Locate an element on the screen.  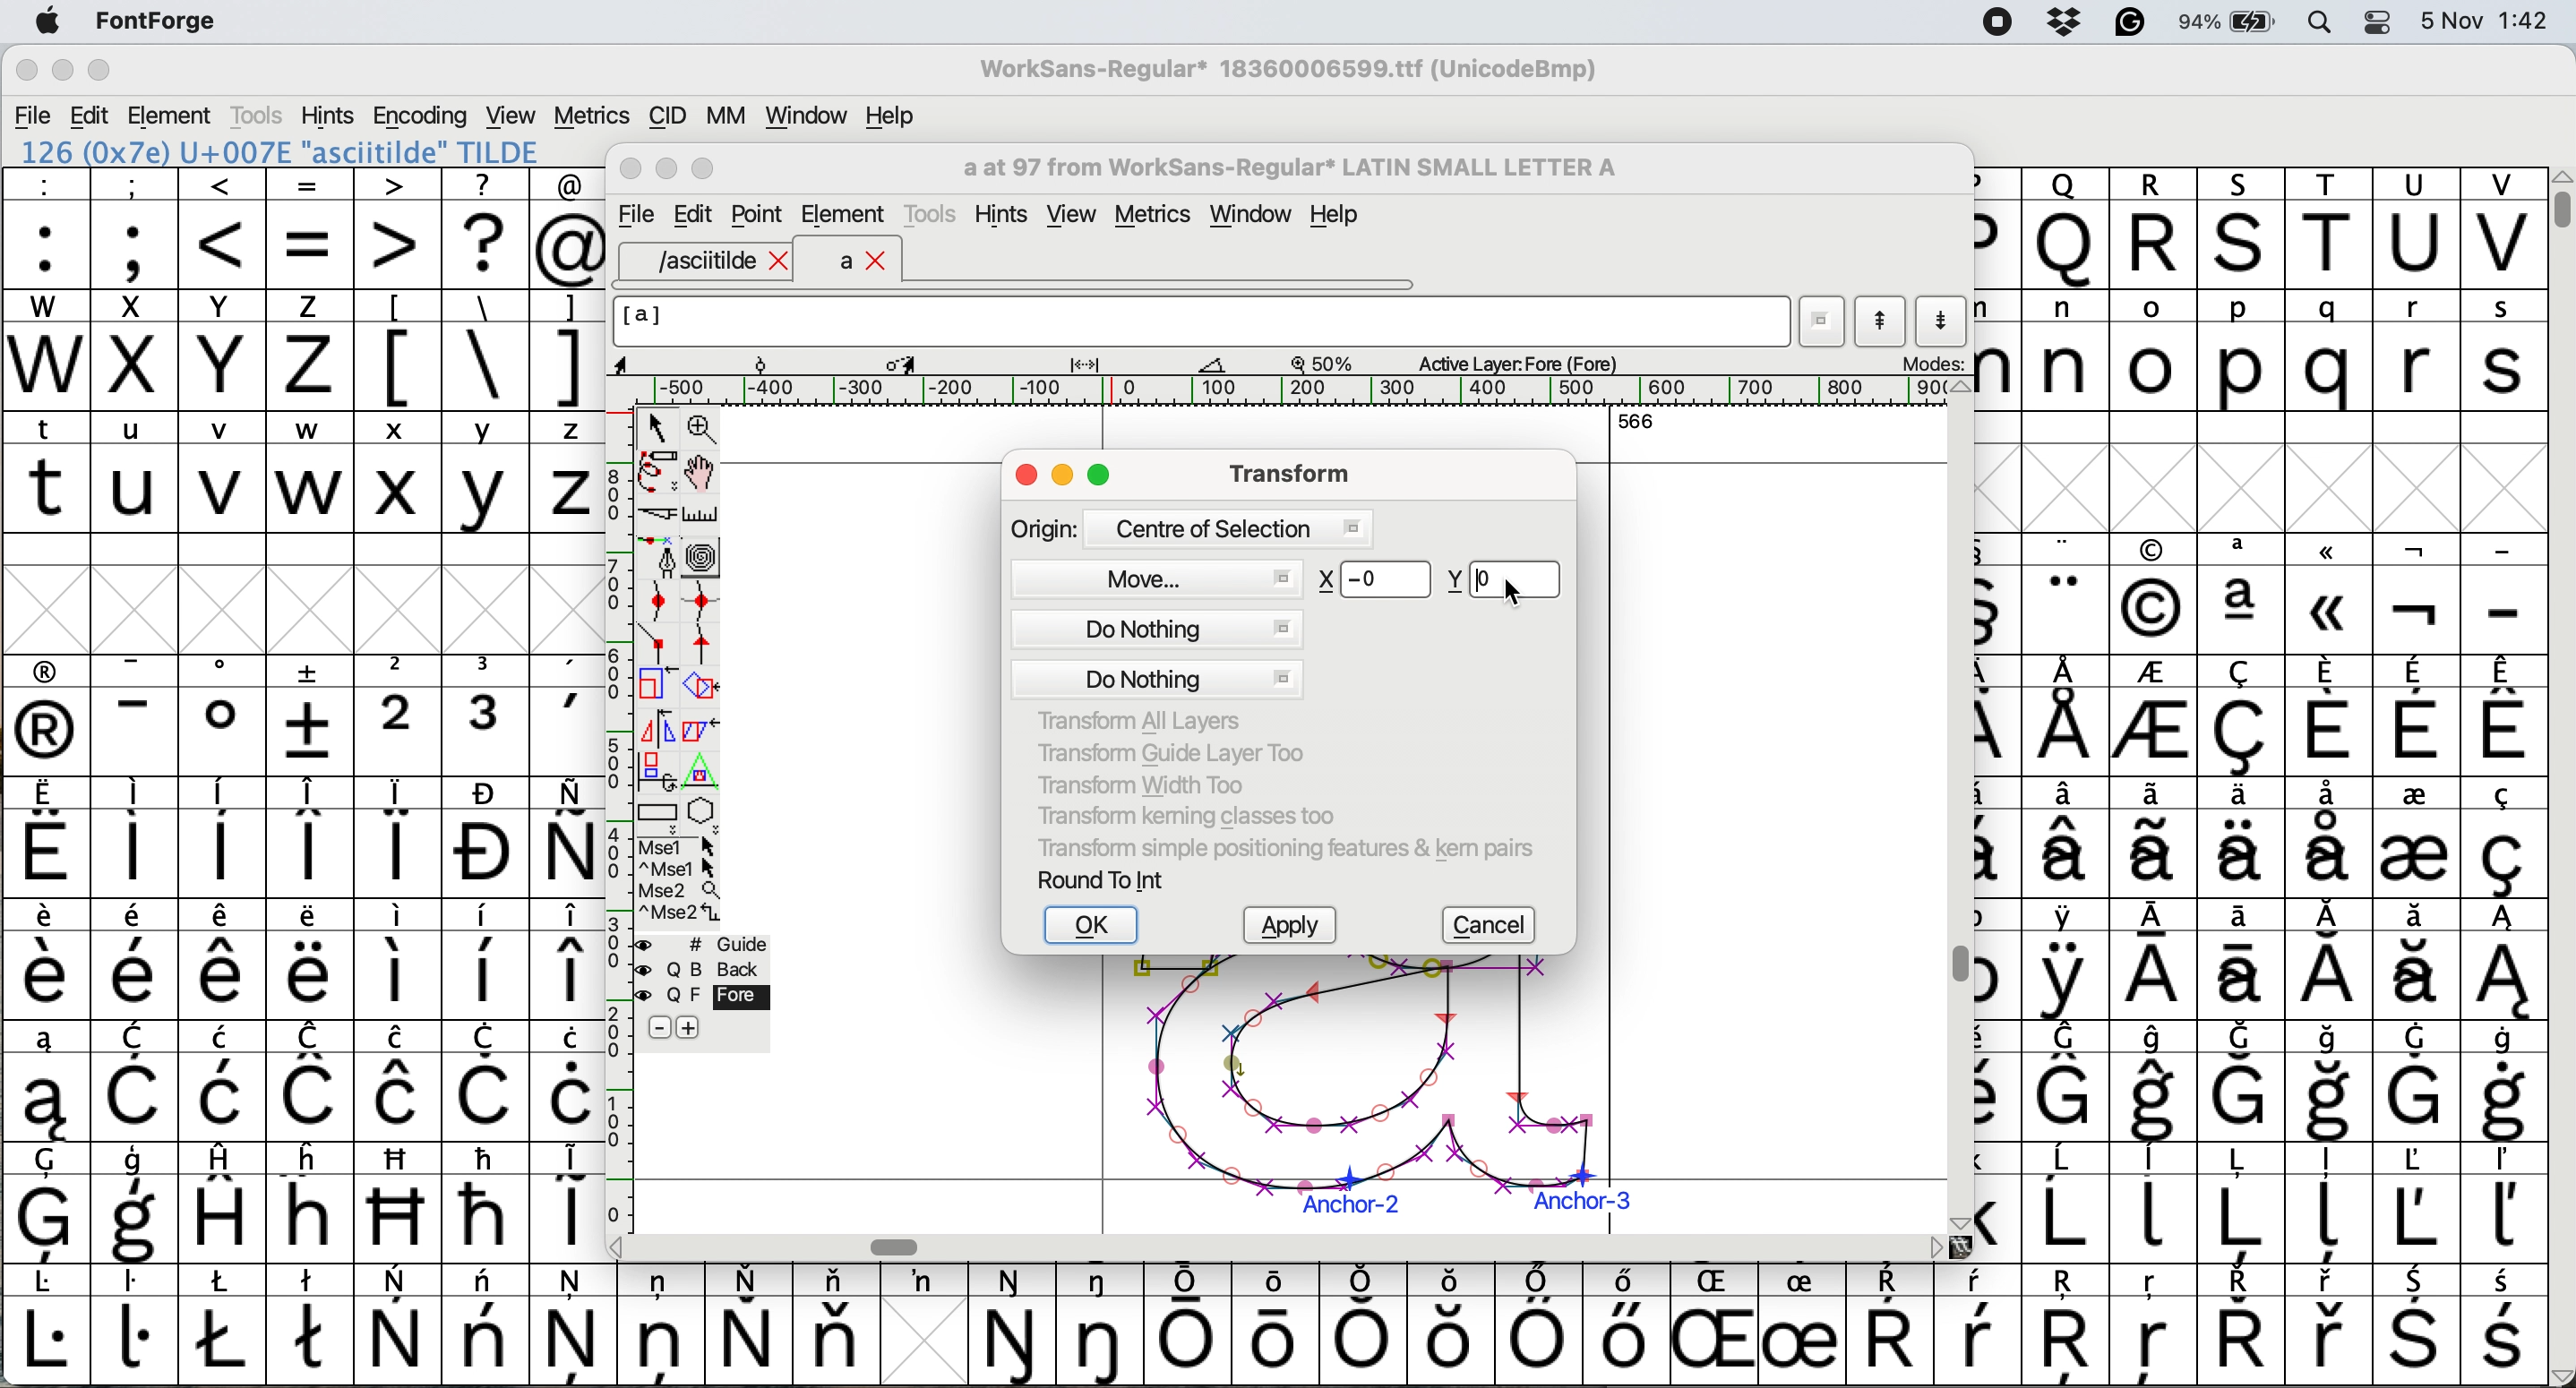
do nothing is located at coordinates (1153, 651).